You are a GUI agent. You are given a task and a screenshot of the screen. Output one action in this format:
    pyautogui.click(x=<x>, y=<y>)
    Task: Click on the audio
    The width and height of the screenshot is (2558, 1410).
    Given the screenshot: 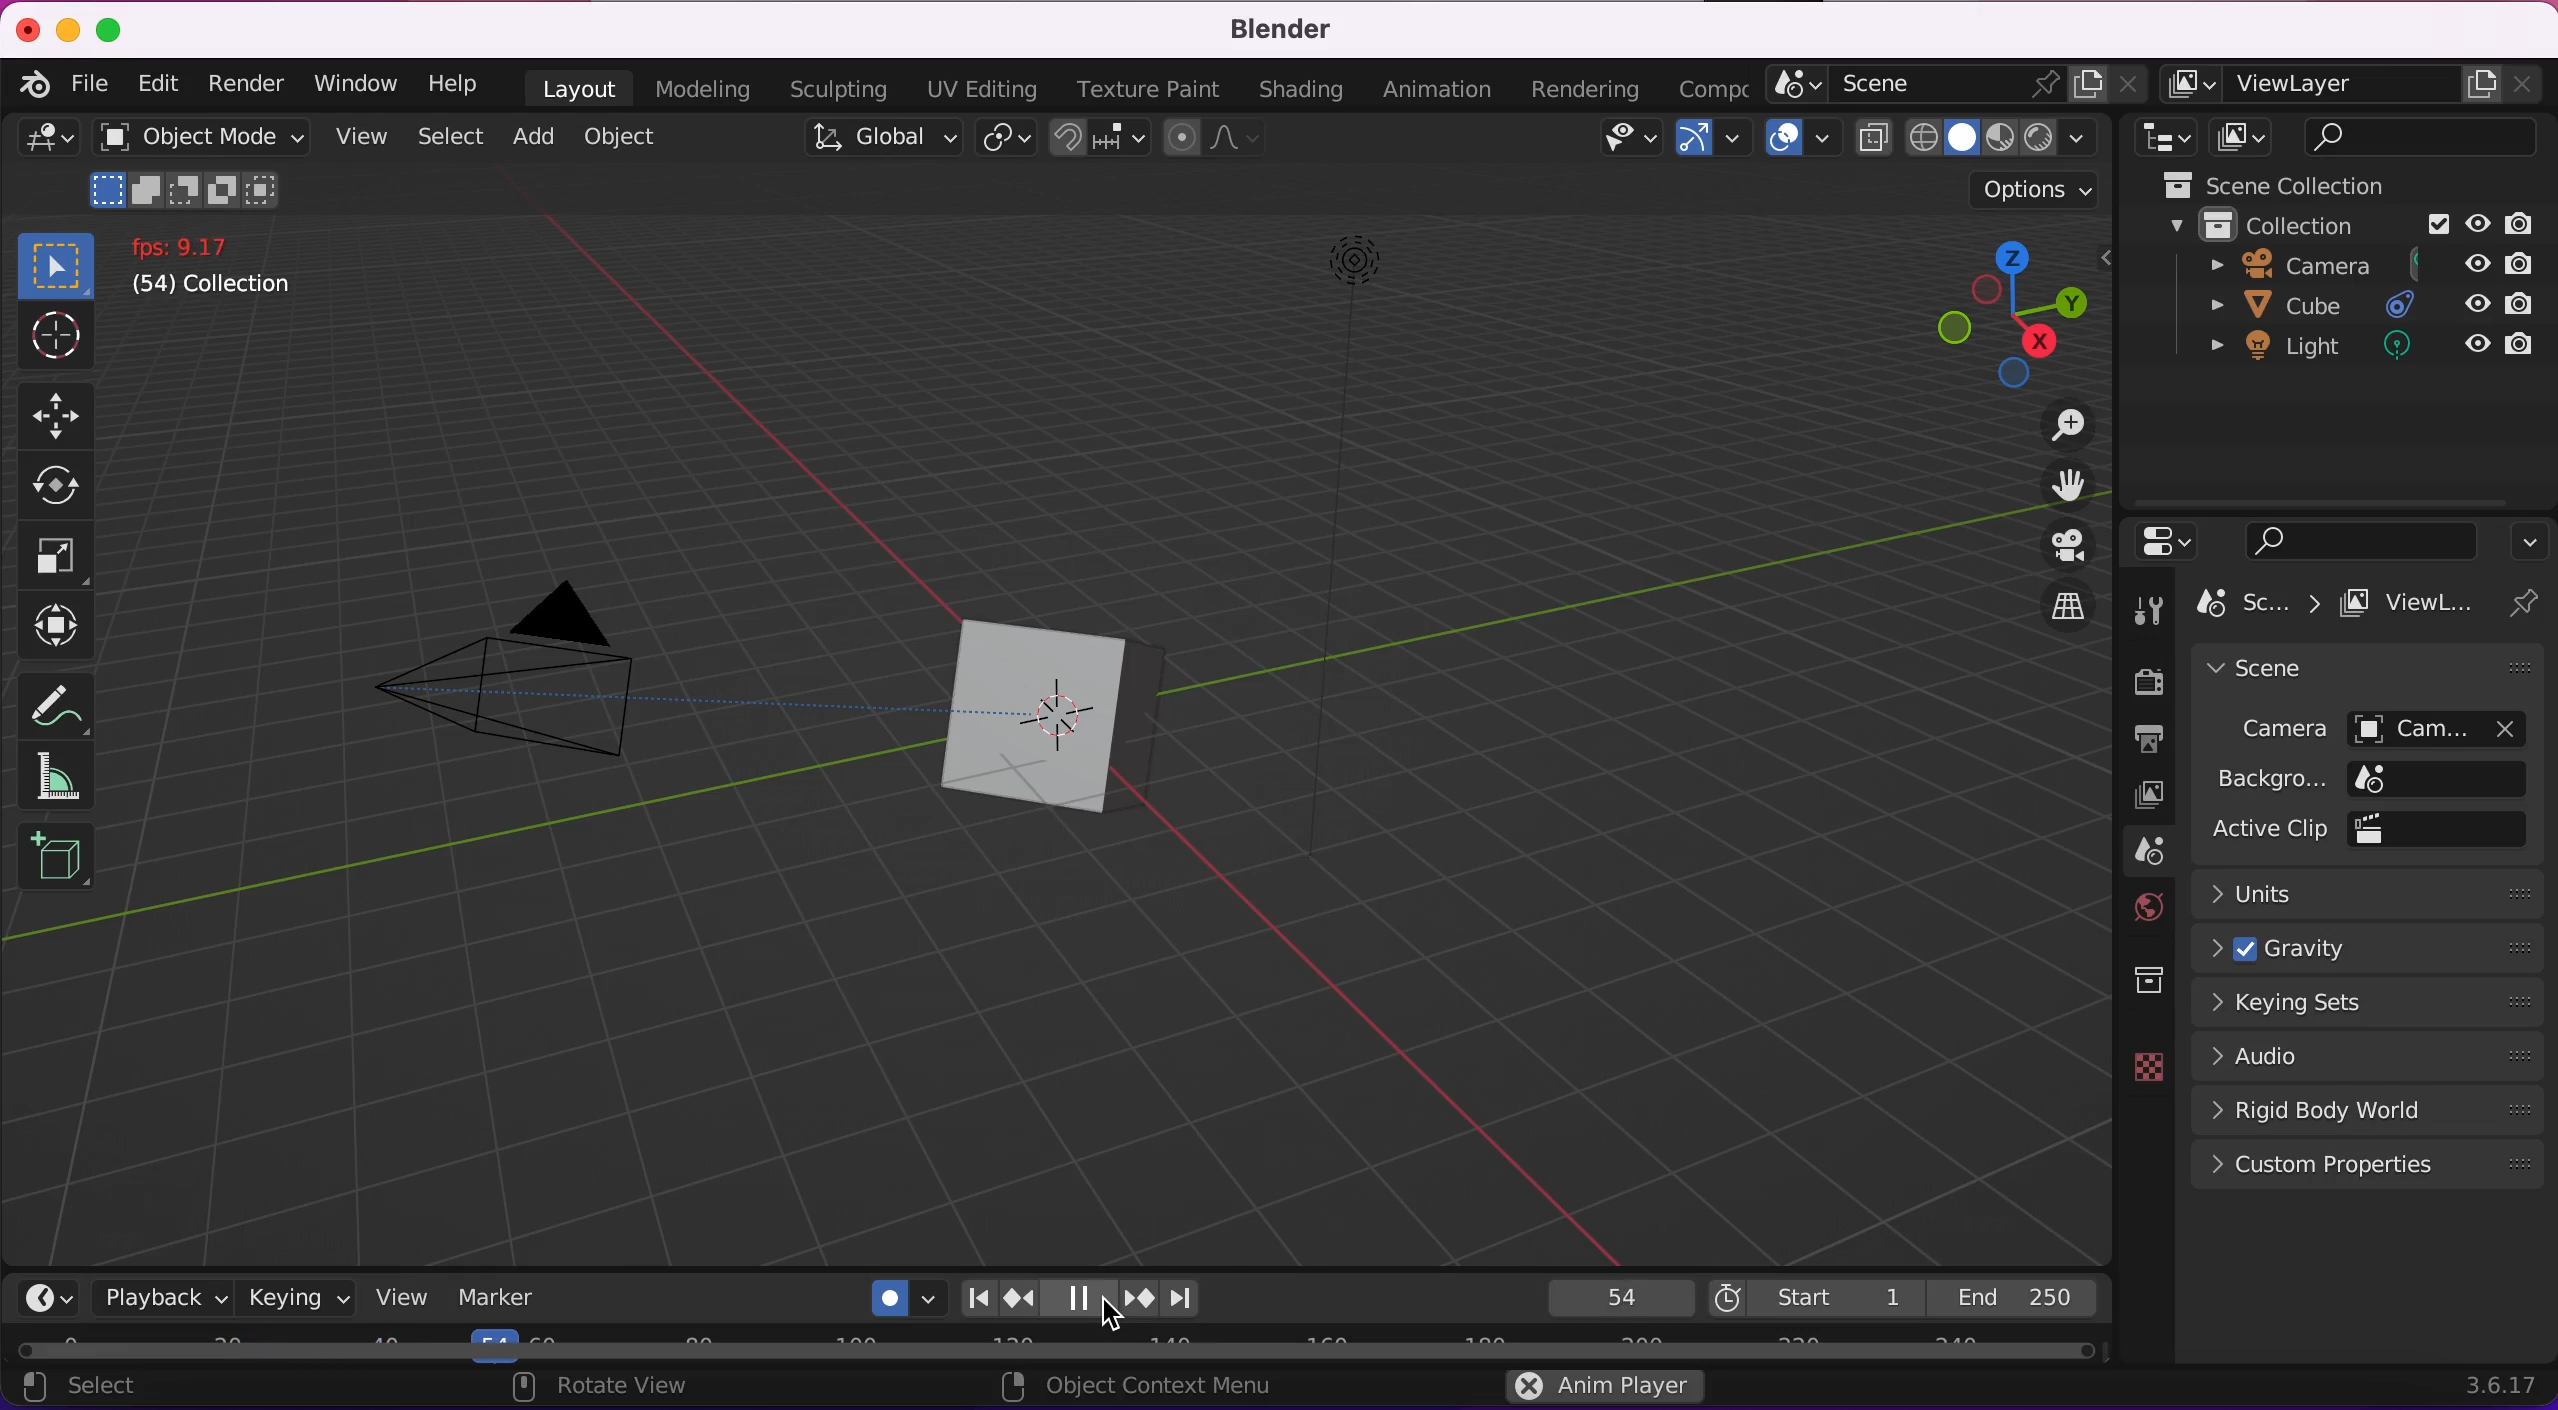 What is the action you would take?
    pyautogui.click(x=2373, y=1056)
    